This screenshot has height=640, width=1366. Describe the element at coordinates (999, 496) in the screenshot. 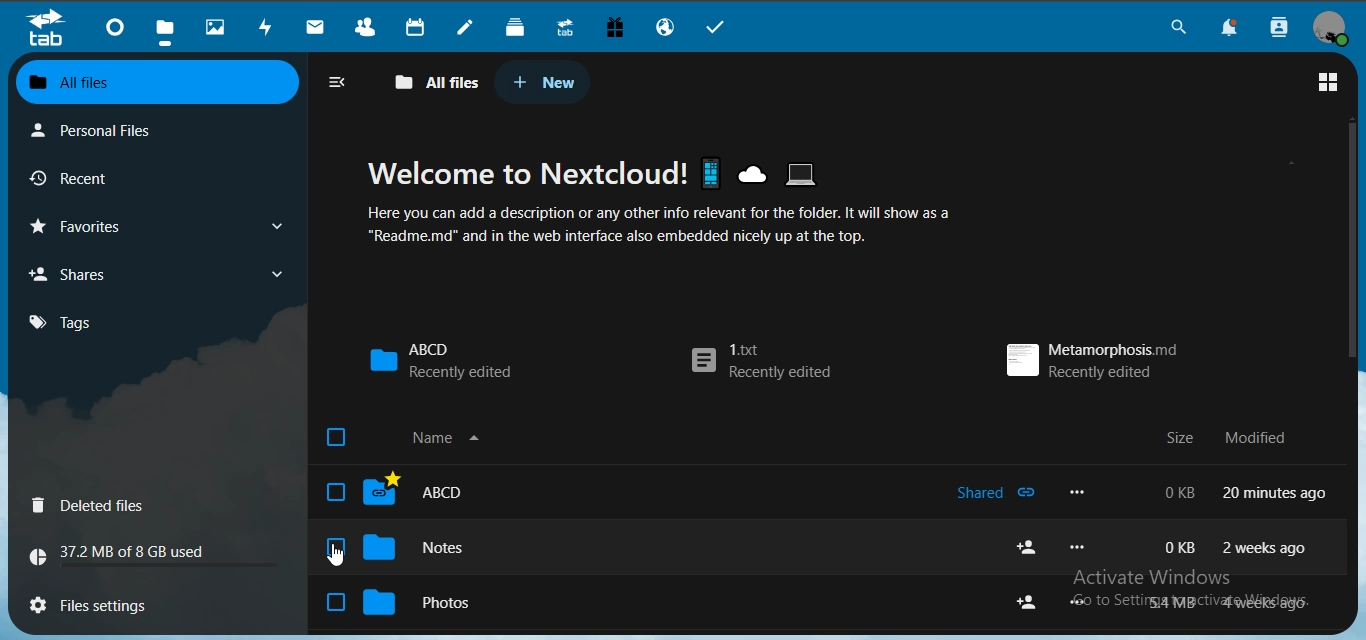

I see `shared` at that location.